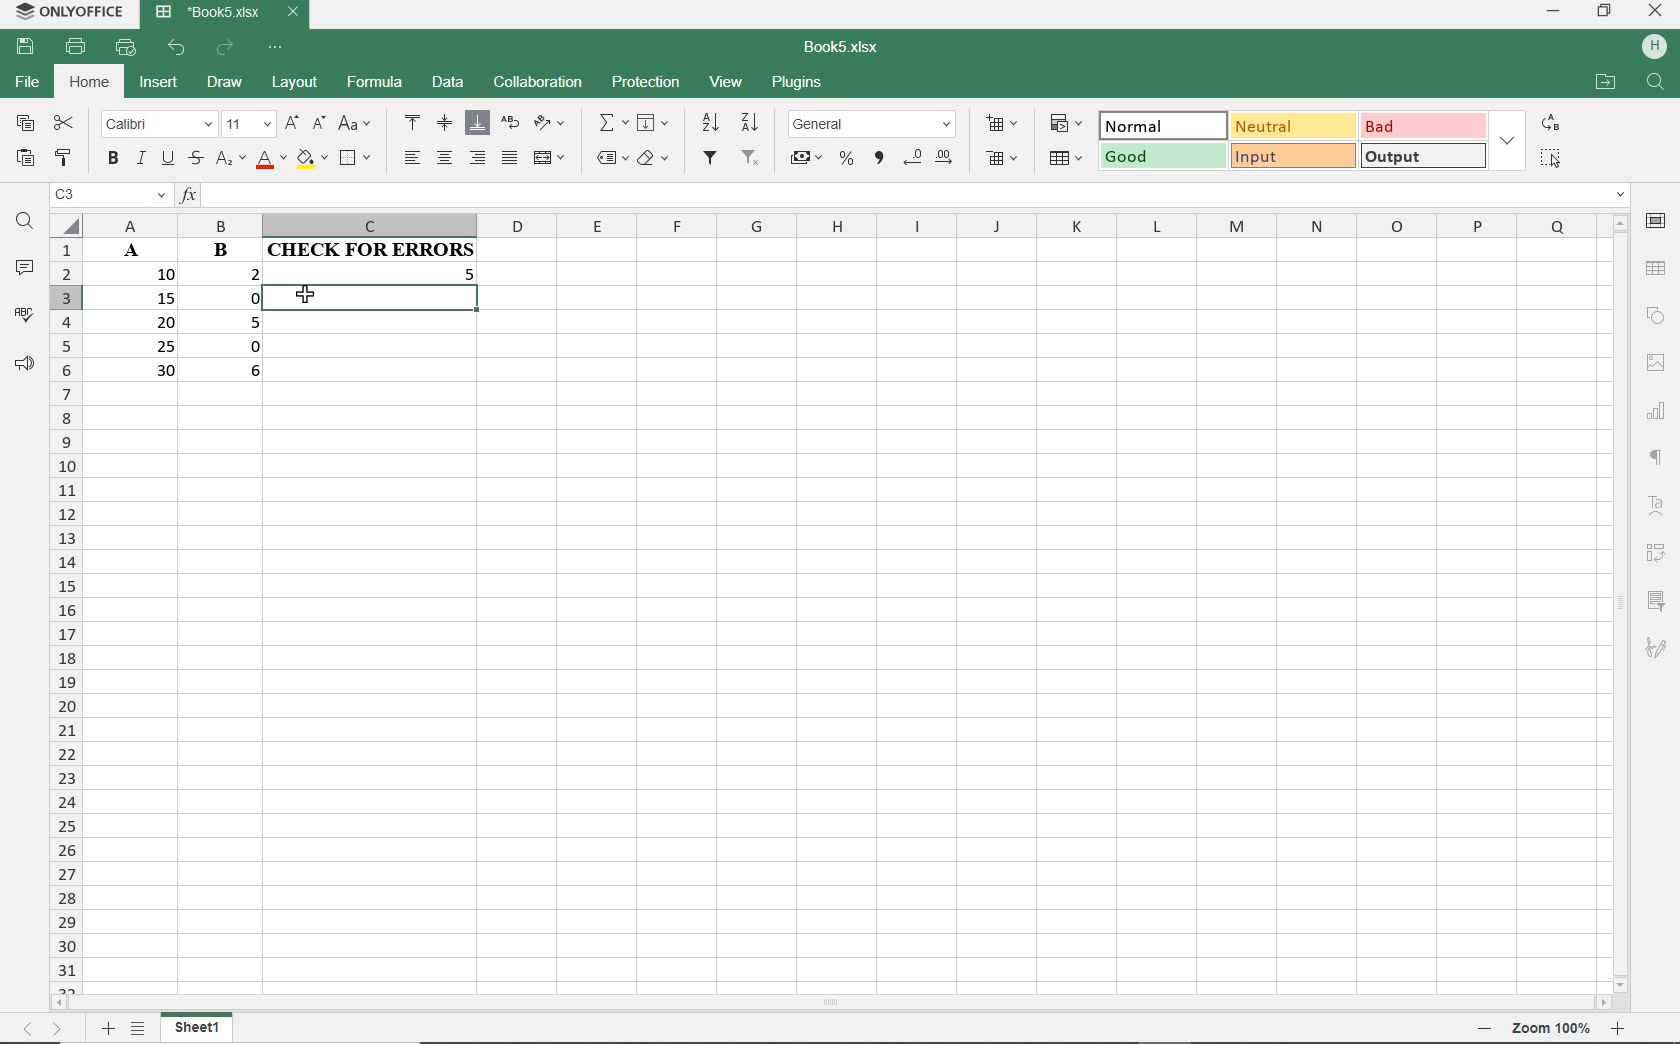 This screenshot has height=1044, width=1680. I want to click on UNDERLINE, so click(167, 159).